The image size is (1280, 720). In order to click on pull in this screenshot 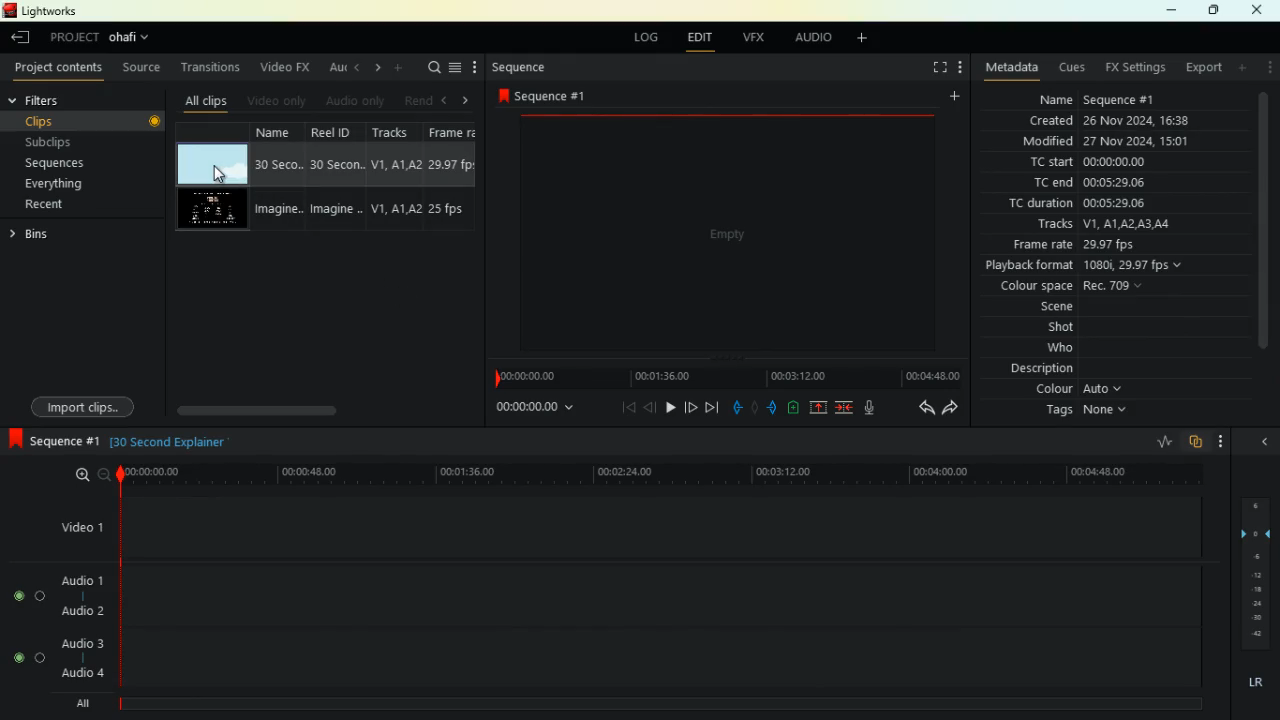, I will do `click(734, 405)`.